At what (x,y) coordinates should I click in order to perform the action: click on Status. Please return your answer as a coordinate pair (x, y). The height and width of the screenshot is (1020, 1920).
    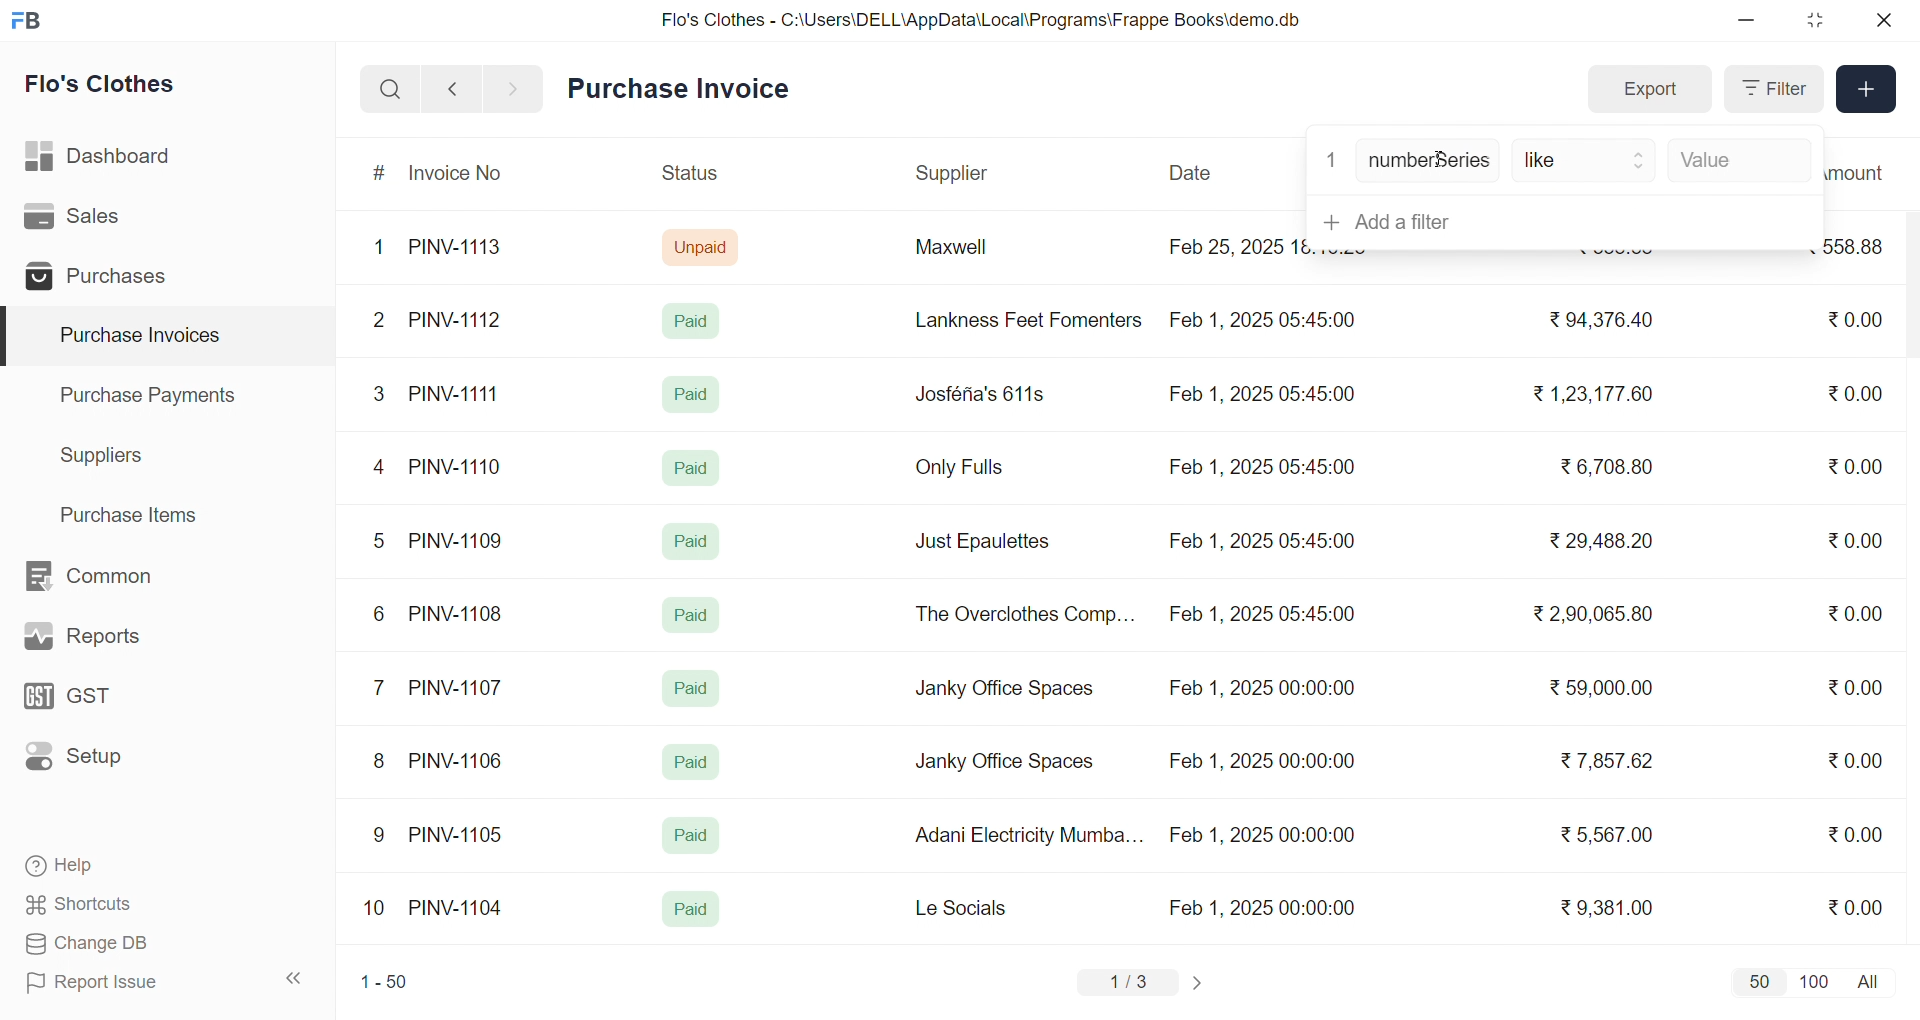
    Looking at the image, I should click on (688, 176).